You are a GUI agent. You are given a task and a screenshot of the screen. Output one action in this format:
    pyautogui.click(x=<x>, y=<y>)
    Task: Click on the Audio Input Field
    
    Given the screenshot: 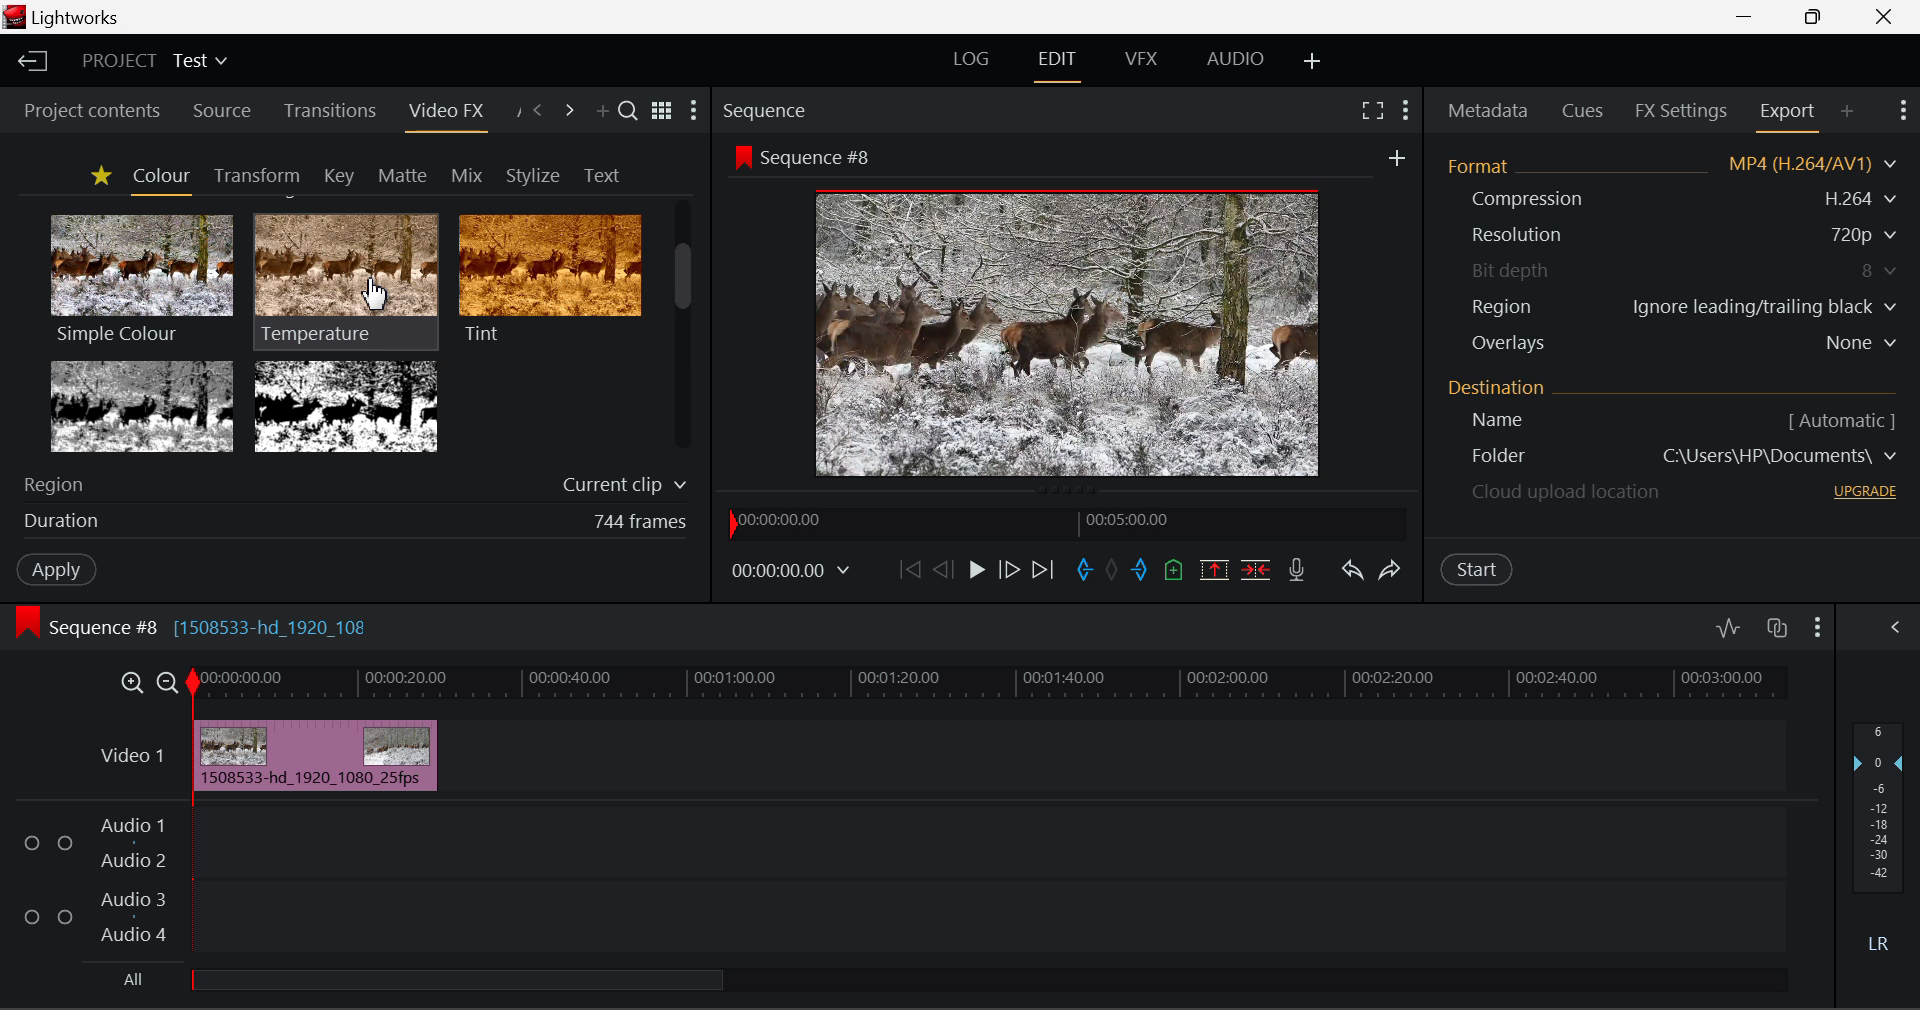 What is the action you would take?
    pyautogui.click(x=982, y=878)
    